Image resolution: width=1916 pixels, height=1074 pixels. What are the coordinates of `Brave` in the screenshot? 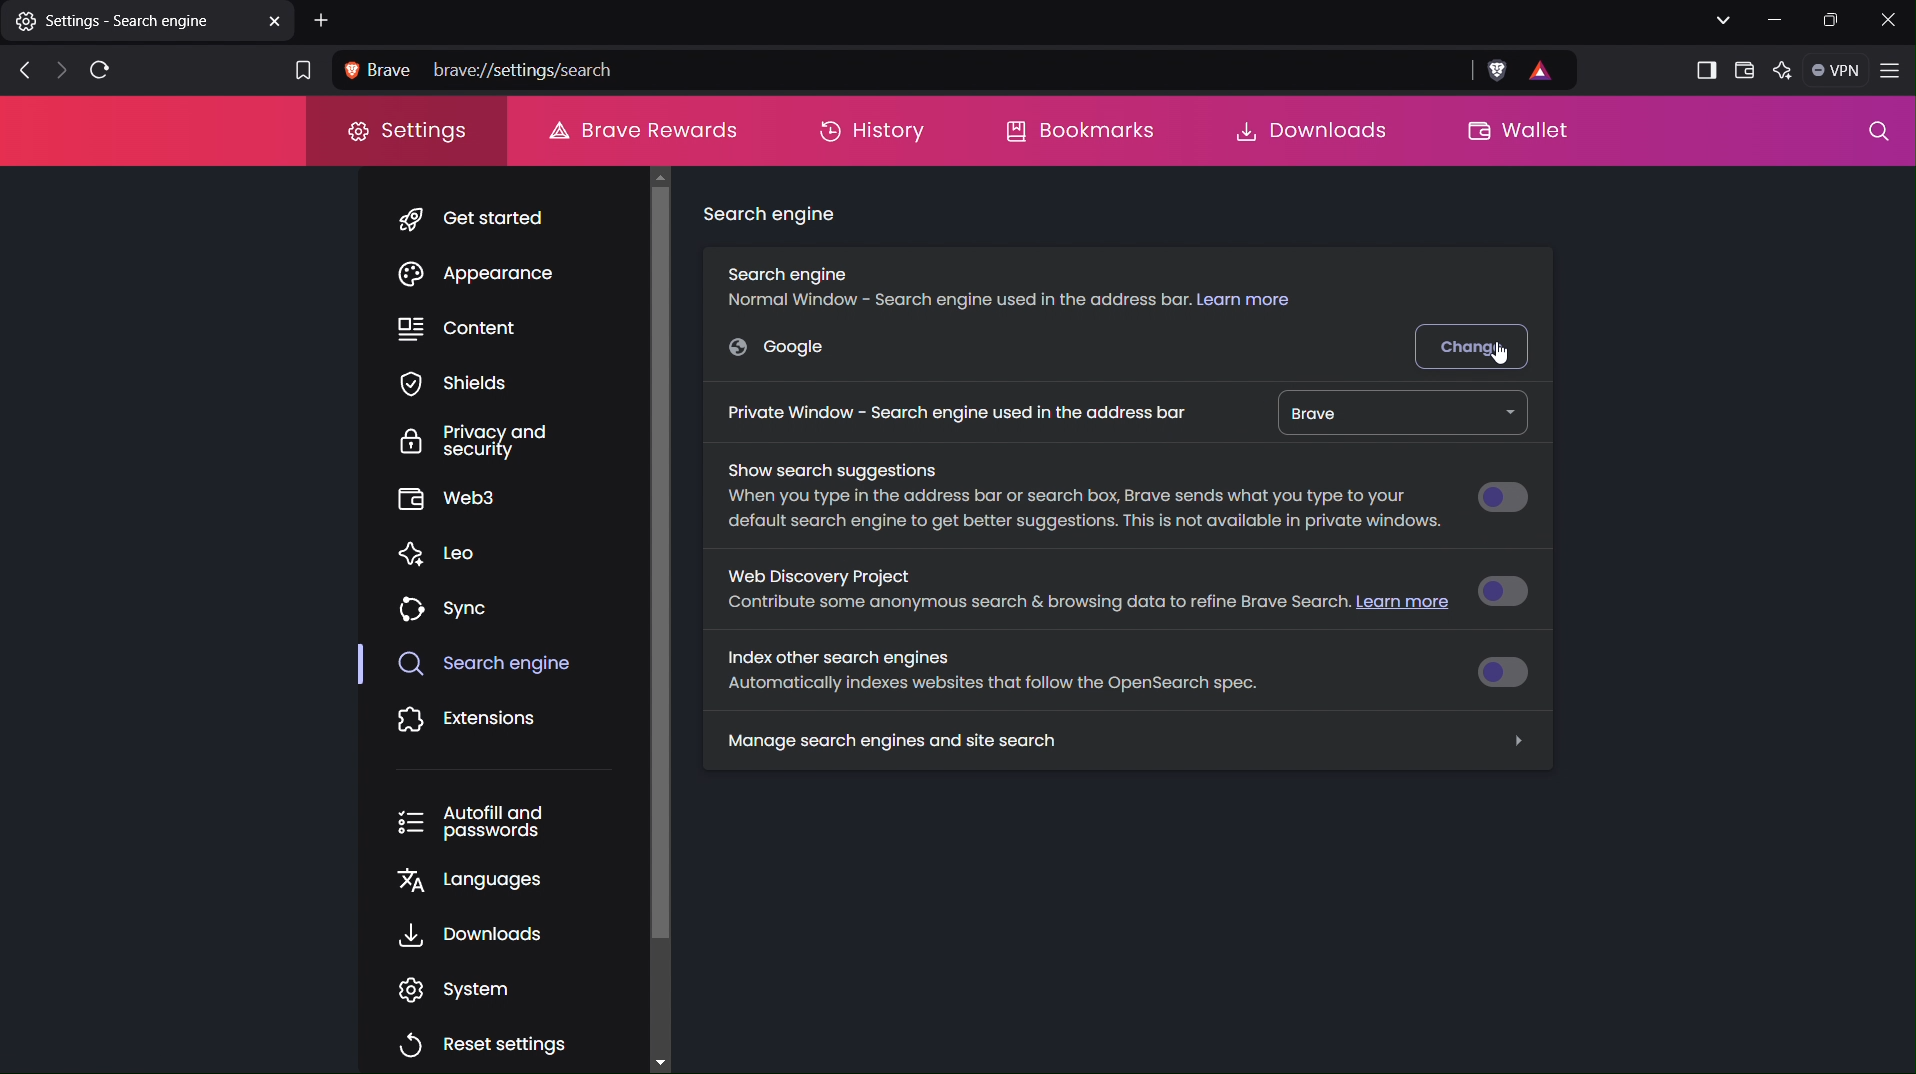 It's located at (1397, 413).